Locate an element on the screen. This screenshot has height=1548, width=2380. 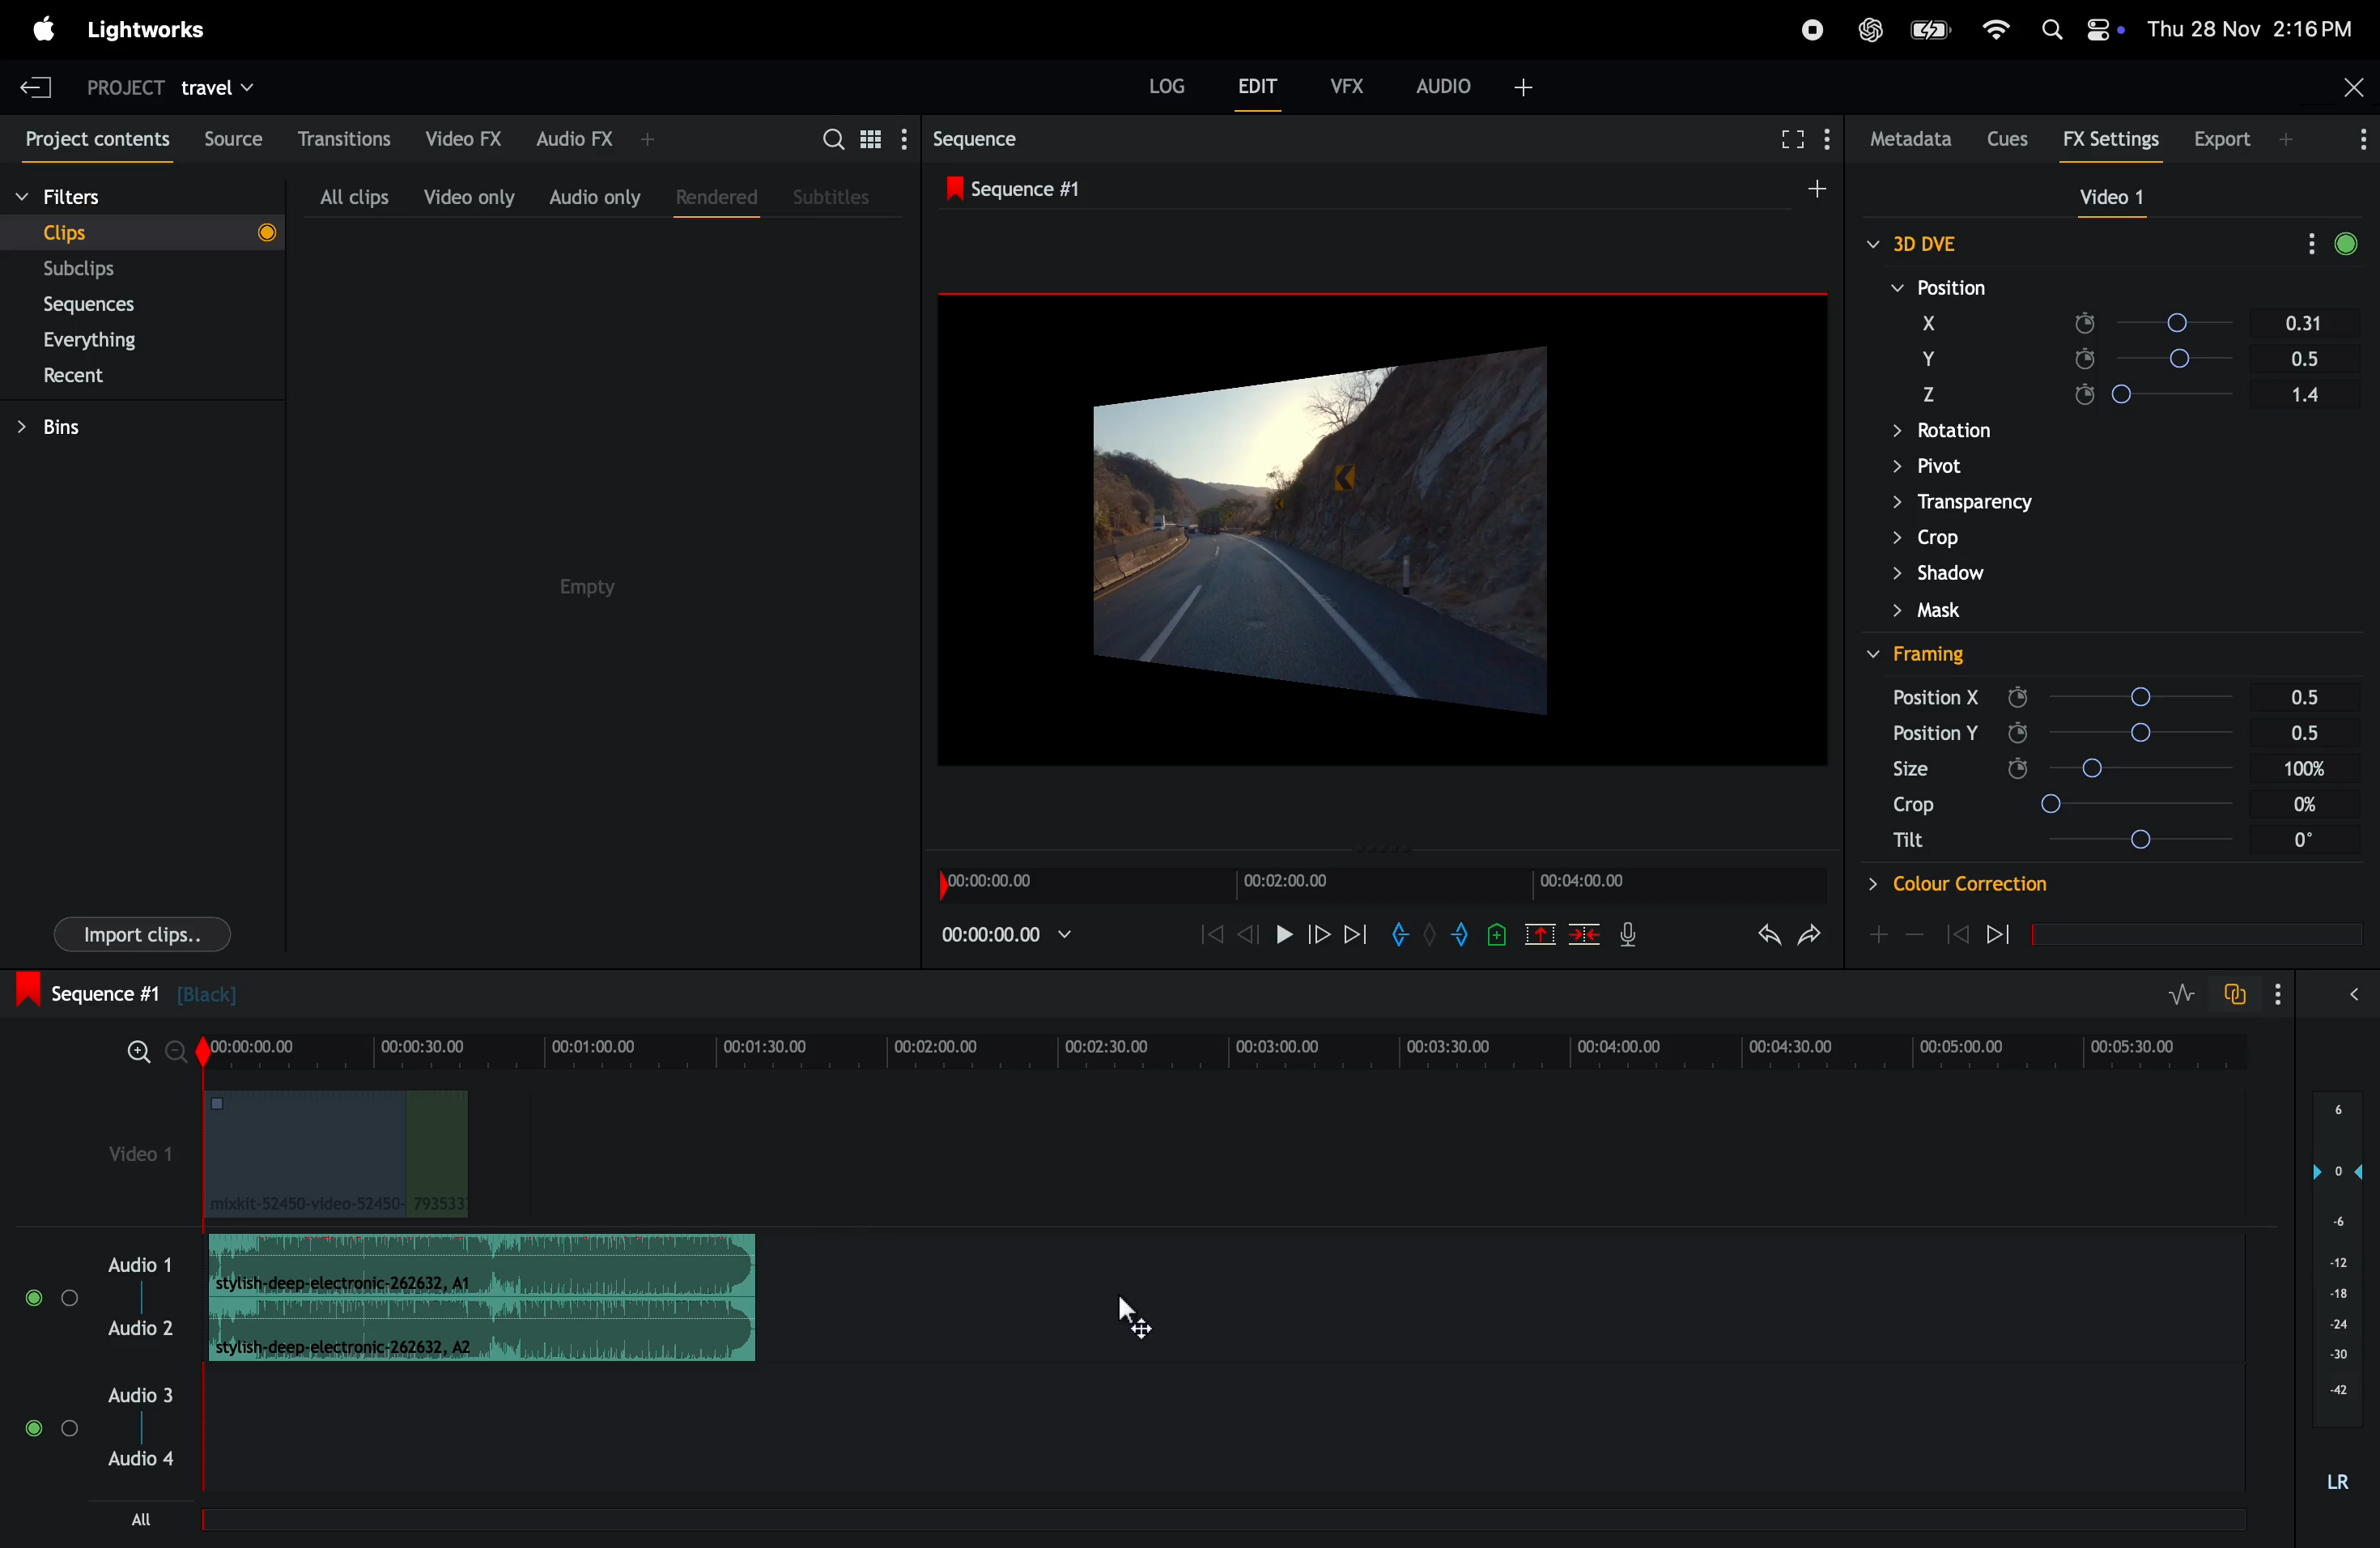
audio 1 and 2 is located at coordinates (100, 1306).